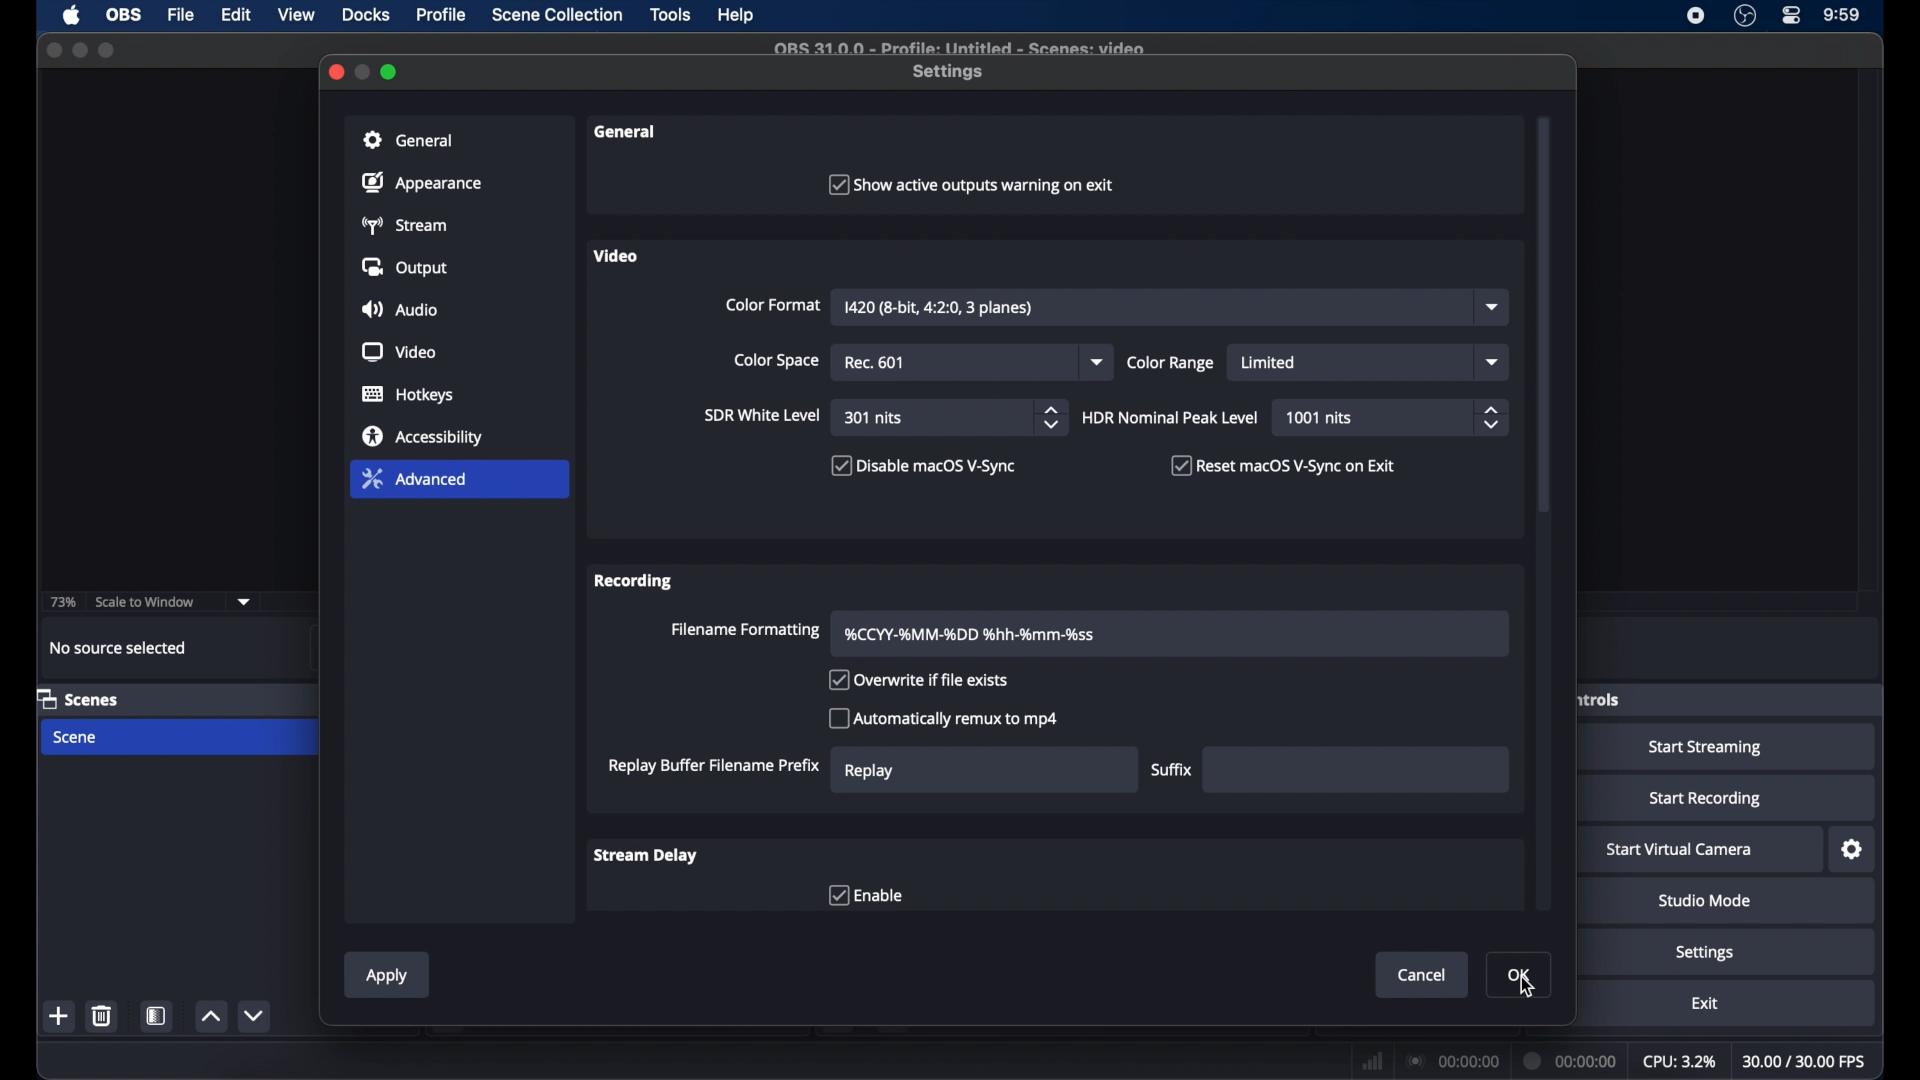  I want to click on appearance, so click(421, 182).